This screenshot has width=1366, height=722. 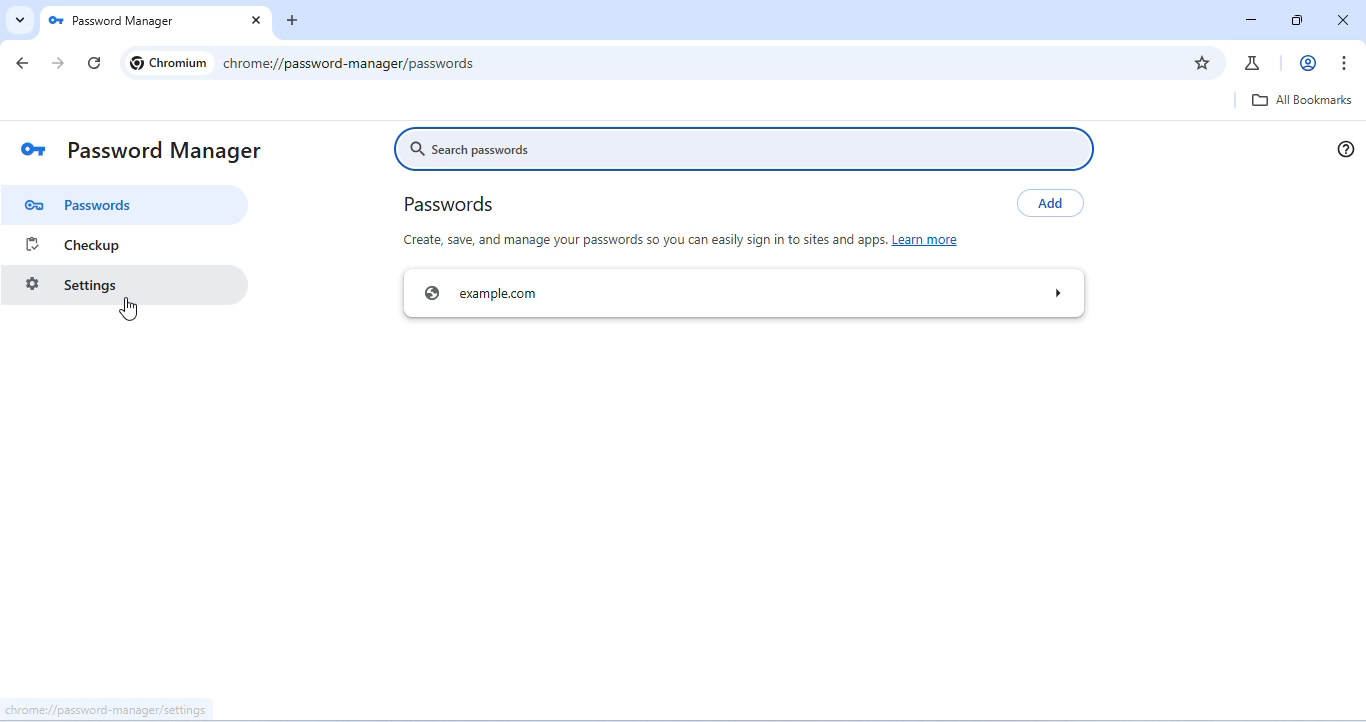 I want to click on chrome://password-manager/passwords, so click(x=349, y=62).